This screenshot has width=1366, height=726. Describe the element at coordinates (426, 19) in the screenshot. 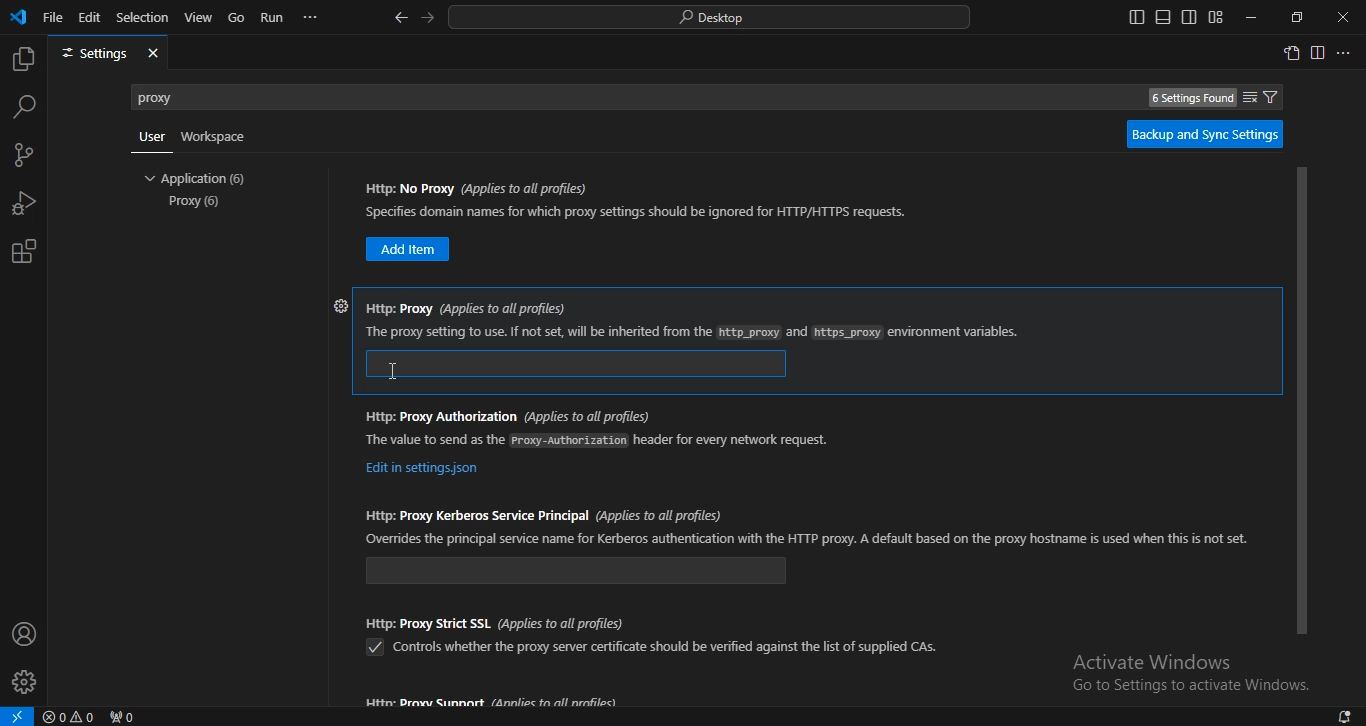

I see `go forward` at that location.